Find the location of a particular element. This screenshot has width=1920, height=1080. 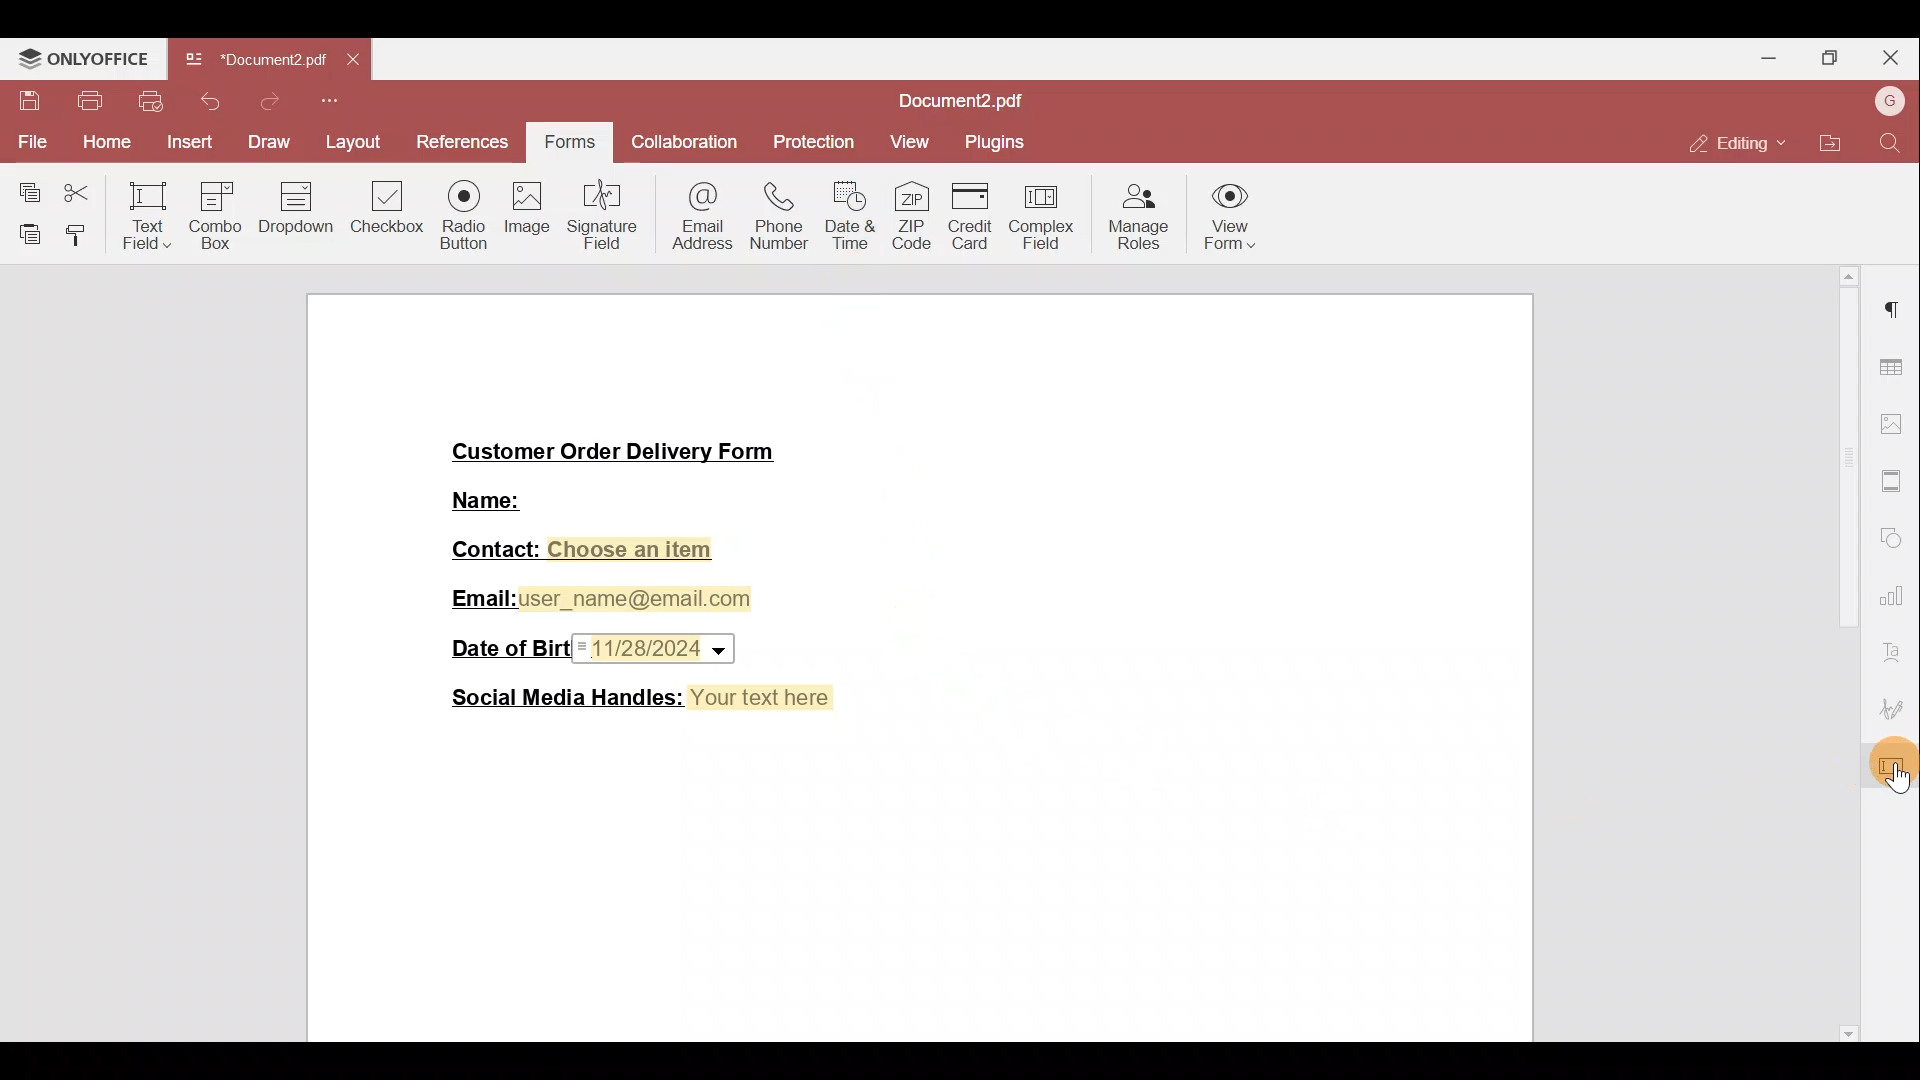

Layout is located at coordinates (355, 146).